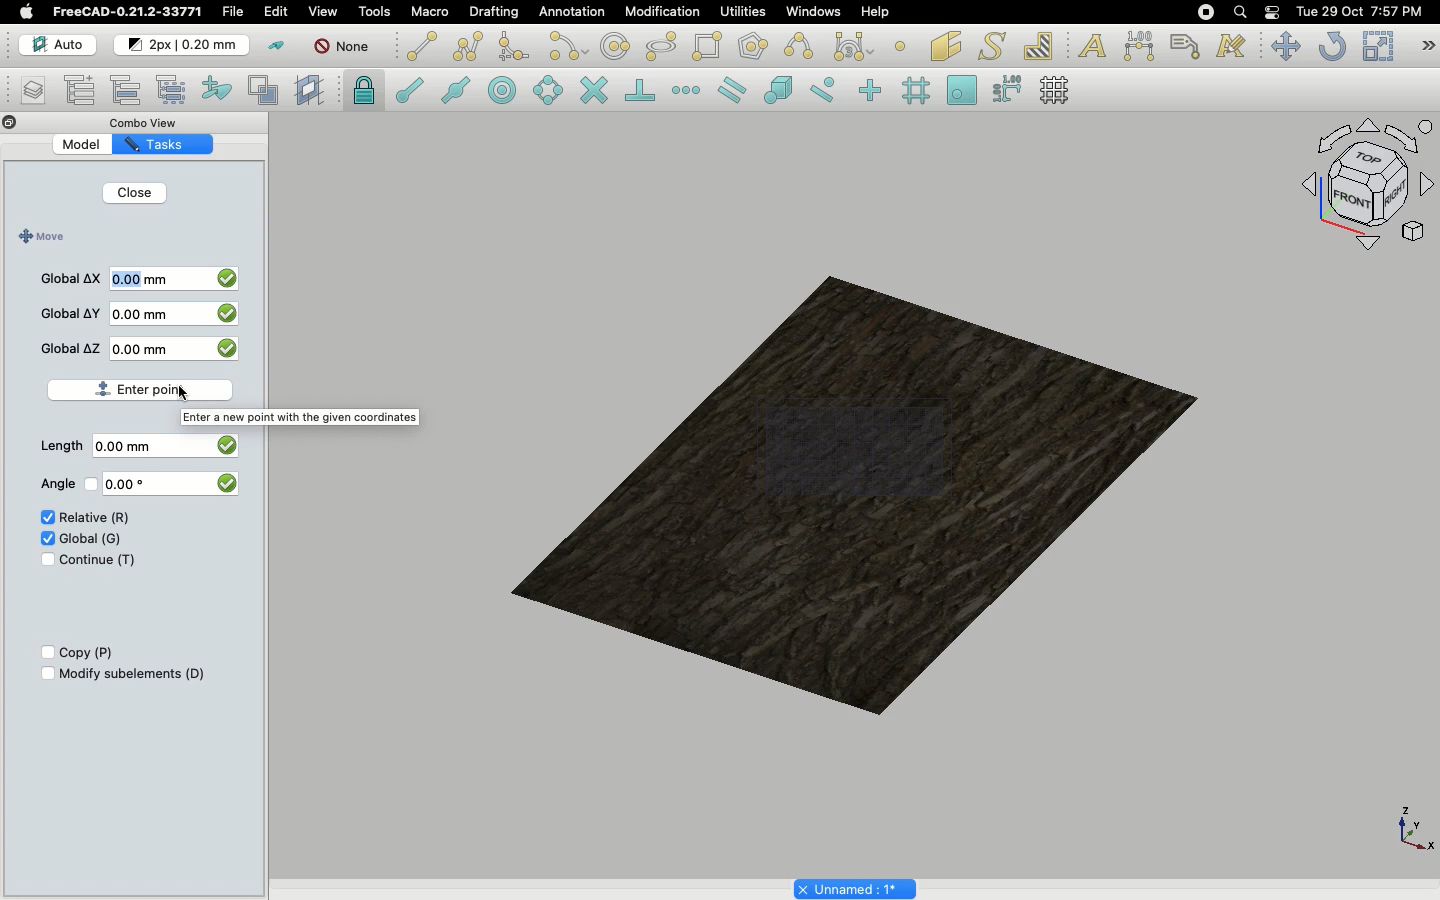  I want to click on Navigation styles, so click(1366, 188).